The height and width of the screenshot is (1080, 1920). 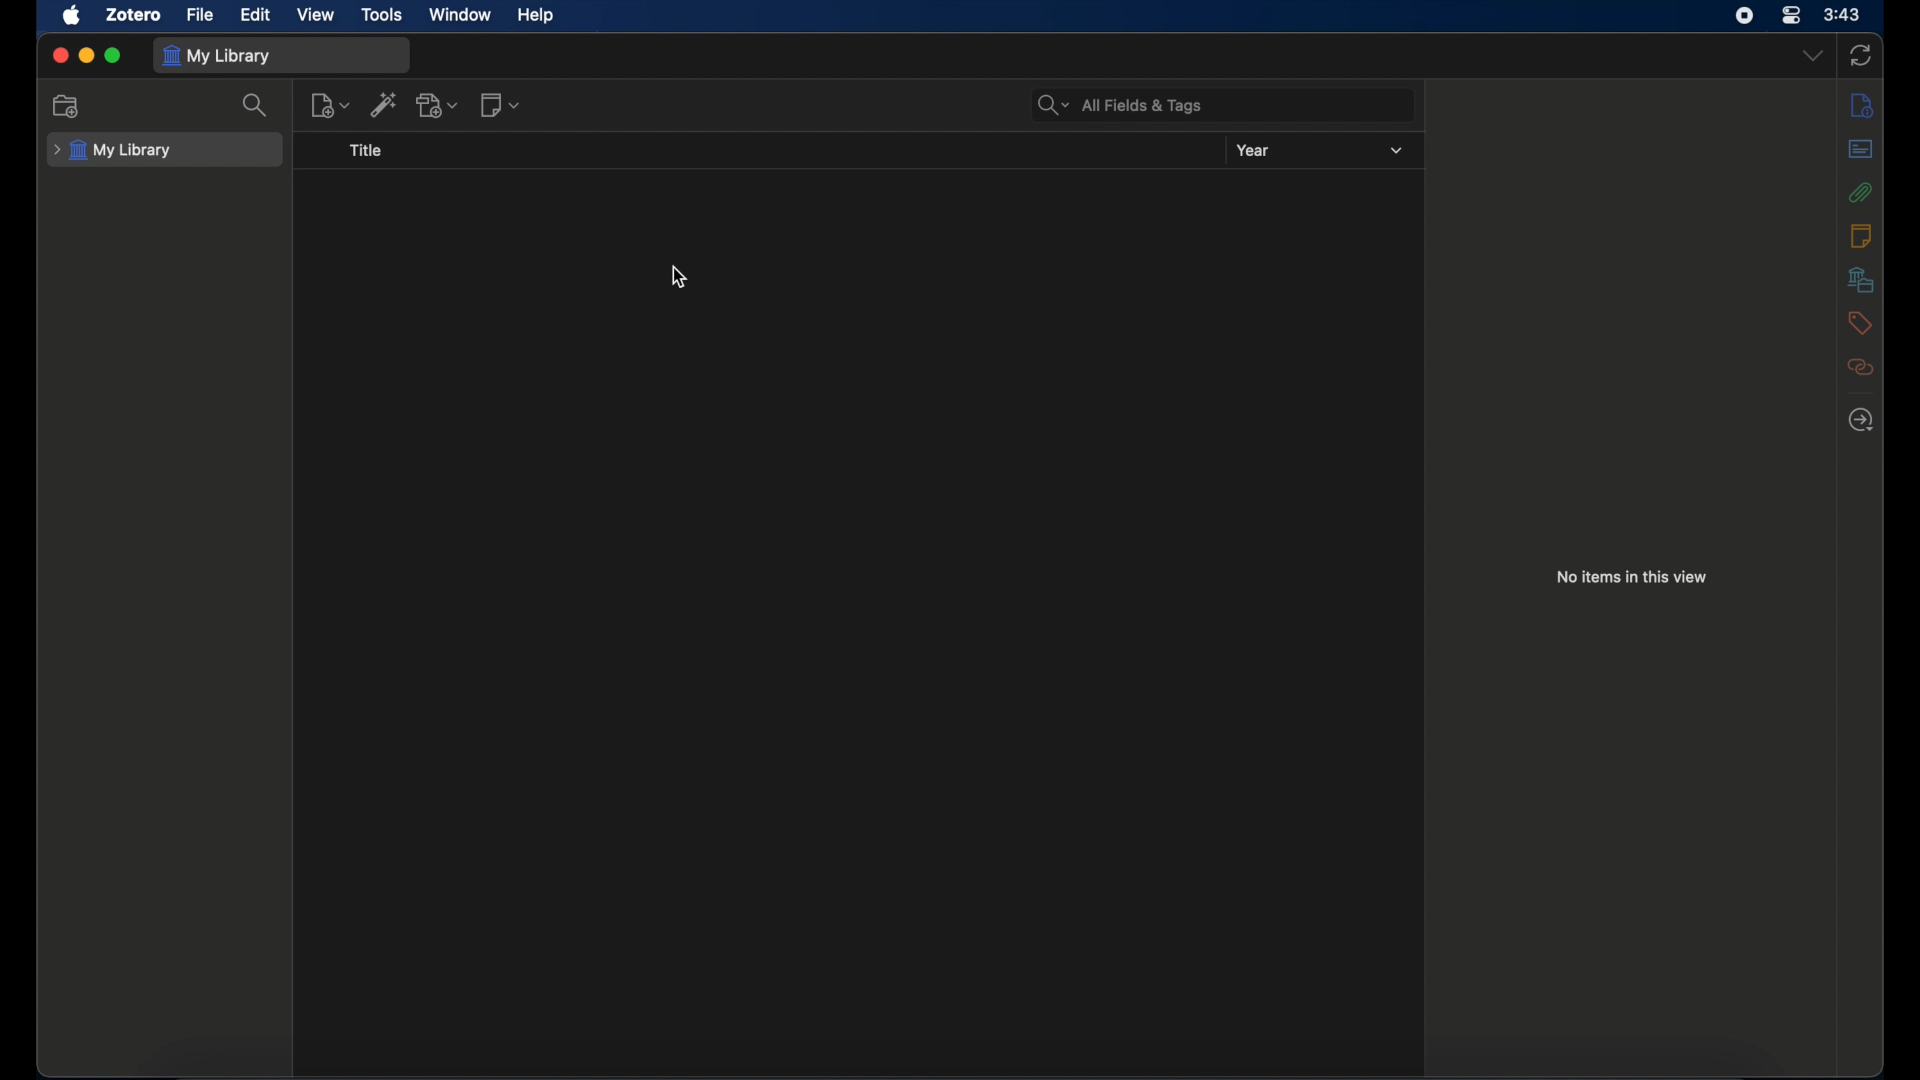 What do you see at coordinates (386, 103) in the screenshot?
I see `add item by identifier` at bounding box center [386, 103].